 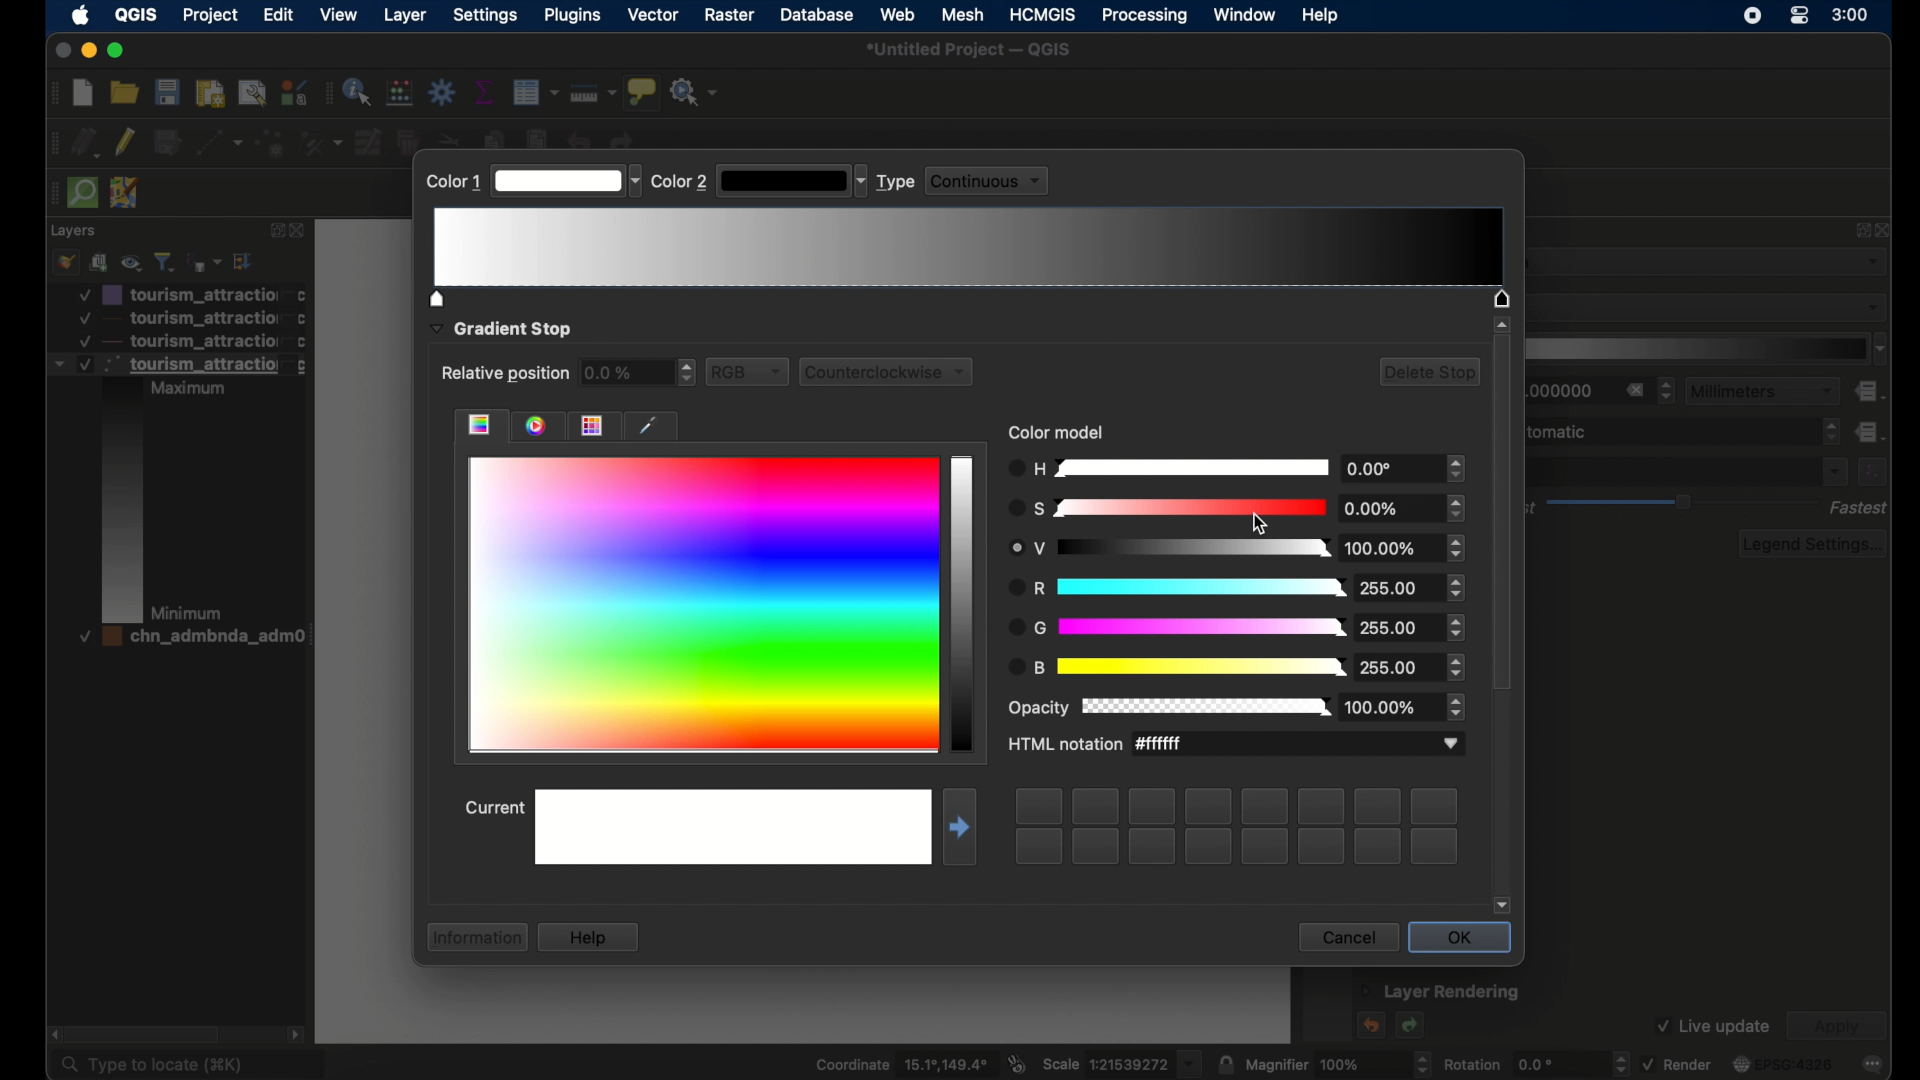 What do you see at coordinates (300, 233) in the screenshot?
I see `close` at bounding box center [300, 233].